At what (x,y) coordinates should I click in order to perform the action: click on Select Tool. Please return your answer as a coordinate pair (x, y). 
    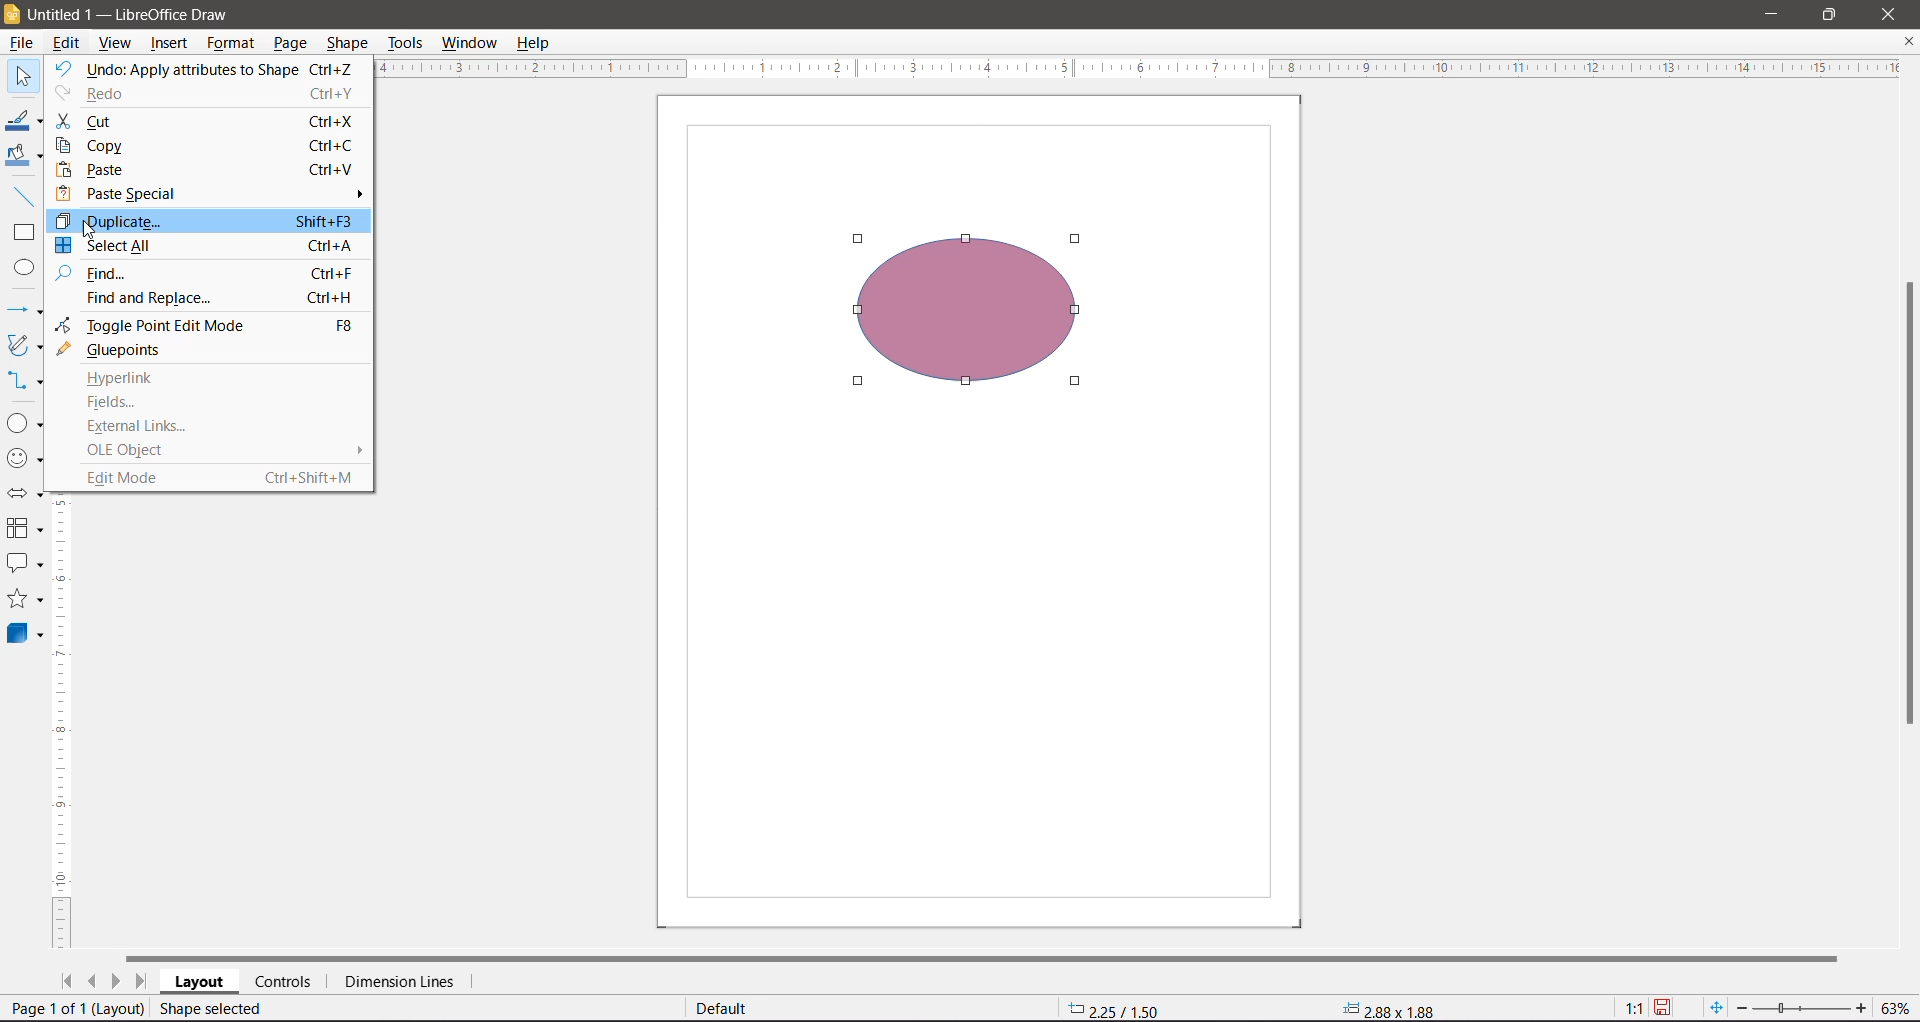
    Looking at the image, I should click on (23, 77).